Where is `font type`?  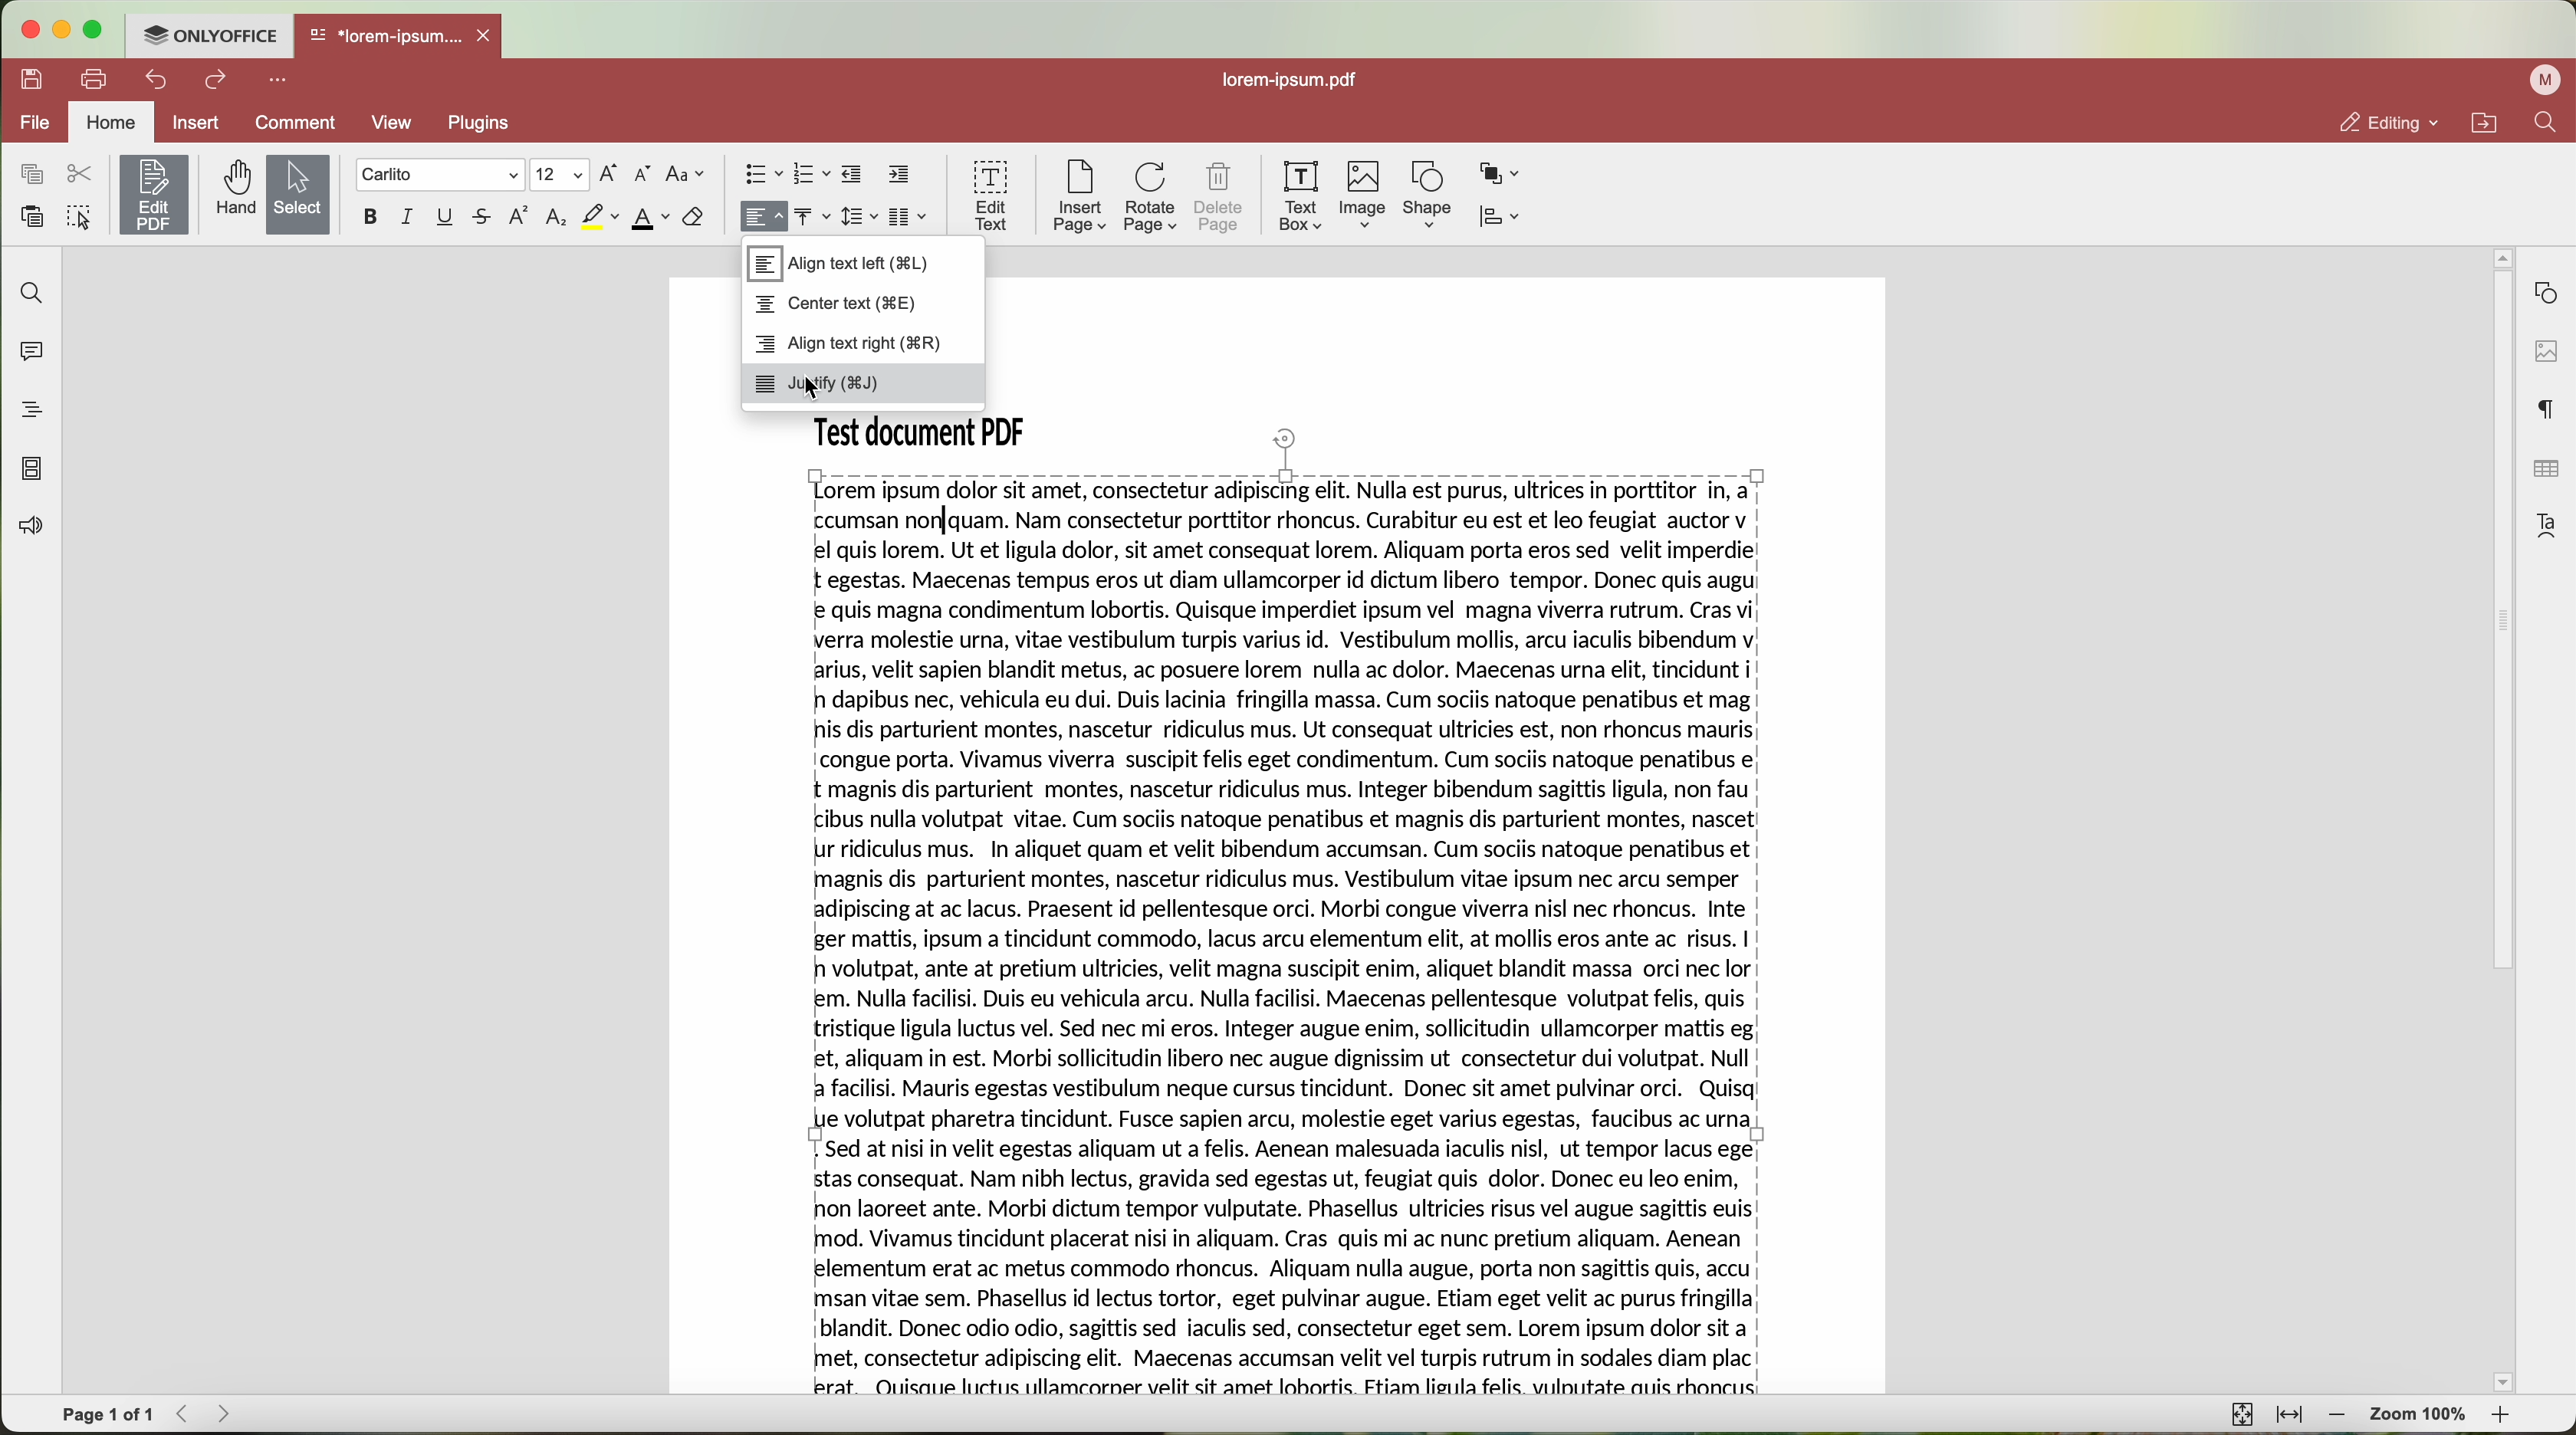
font type is located at coordinates (439, 175).